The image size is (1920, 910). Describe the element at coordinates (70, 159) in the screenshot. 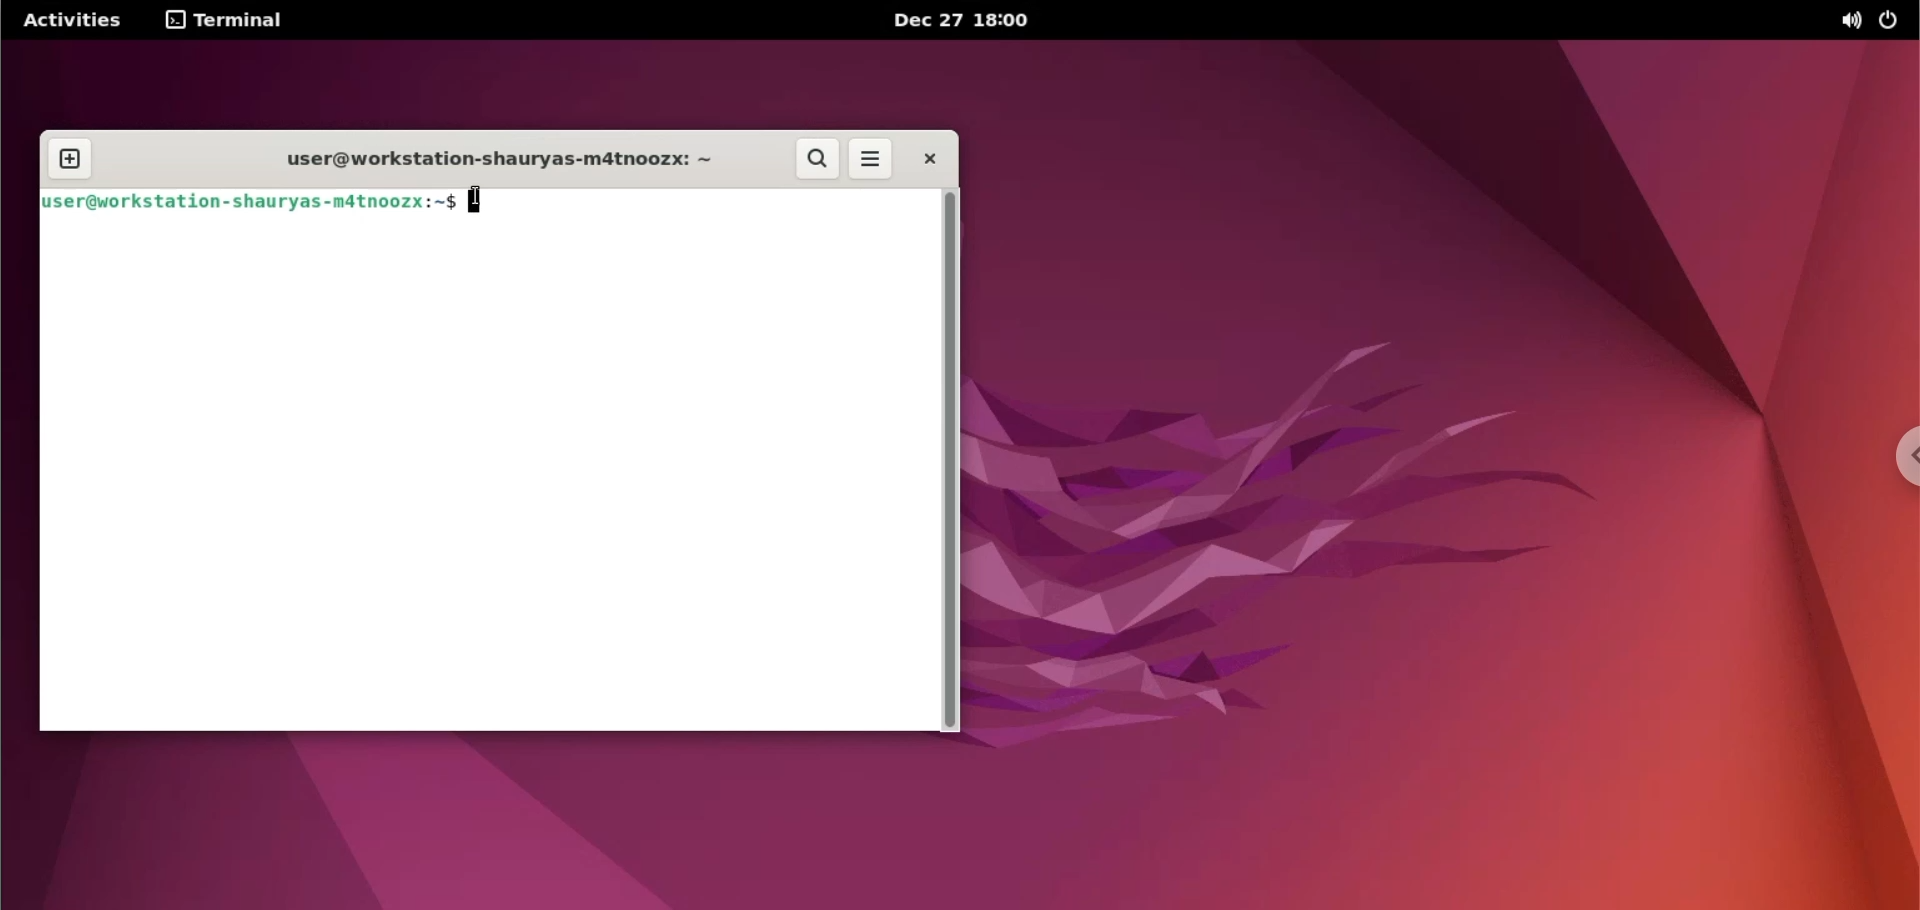

I see `new tab` at that location.